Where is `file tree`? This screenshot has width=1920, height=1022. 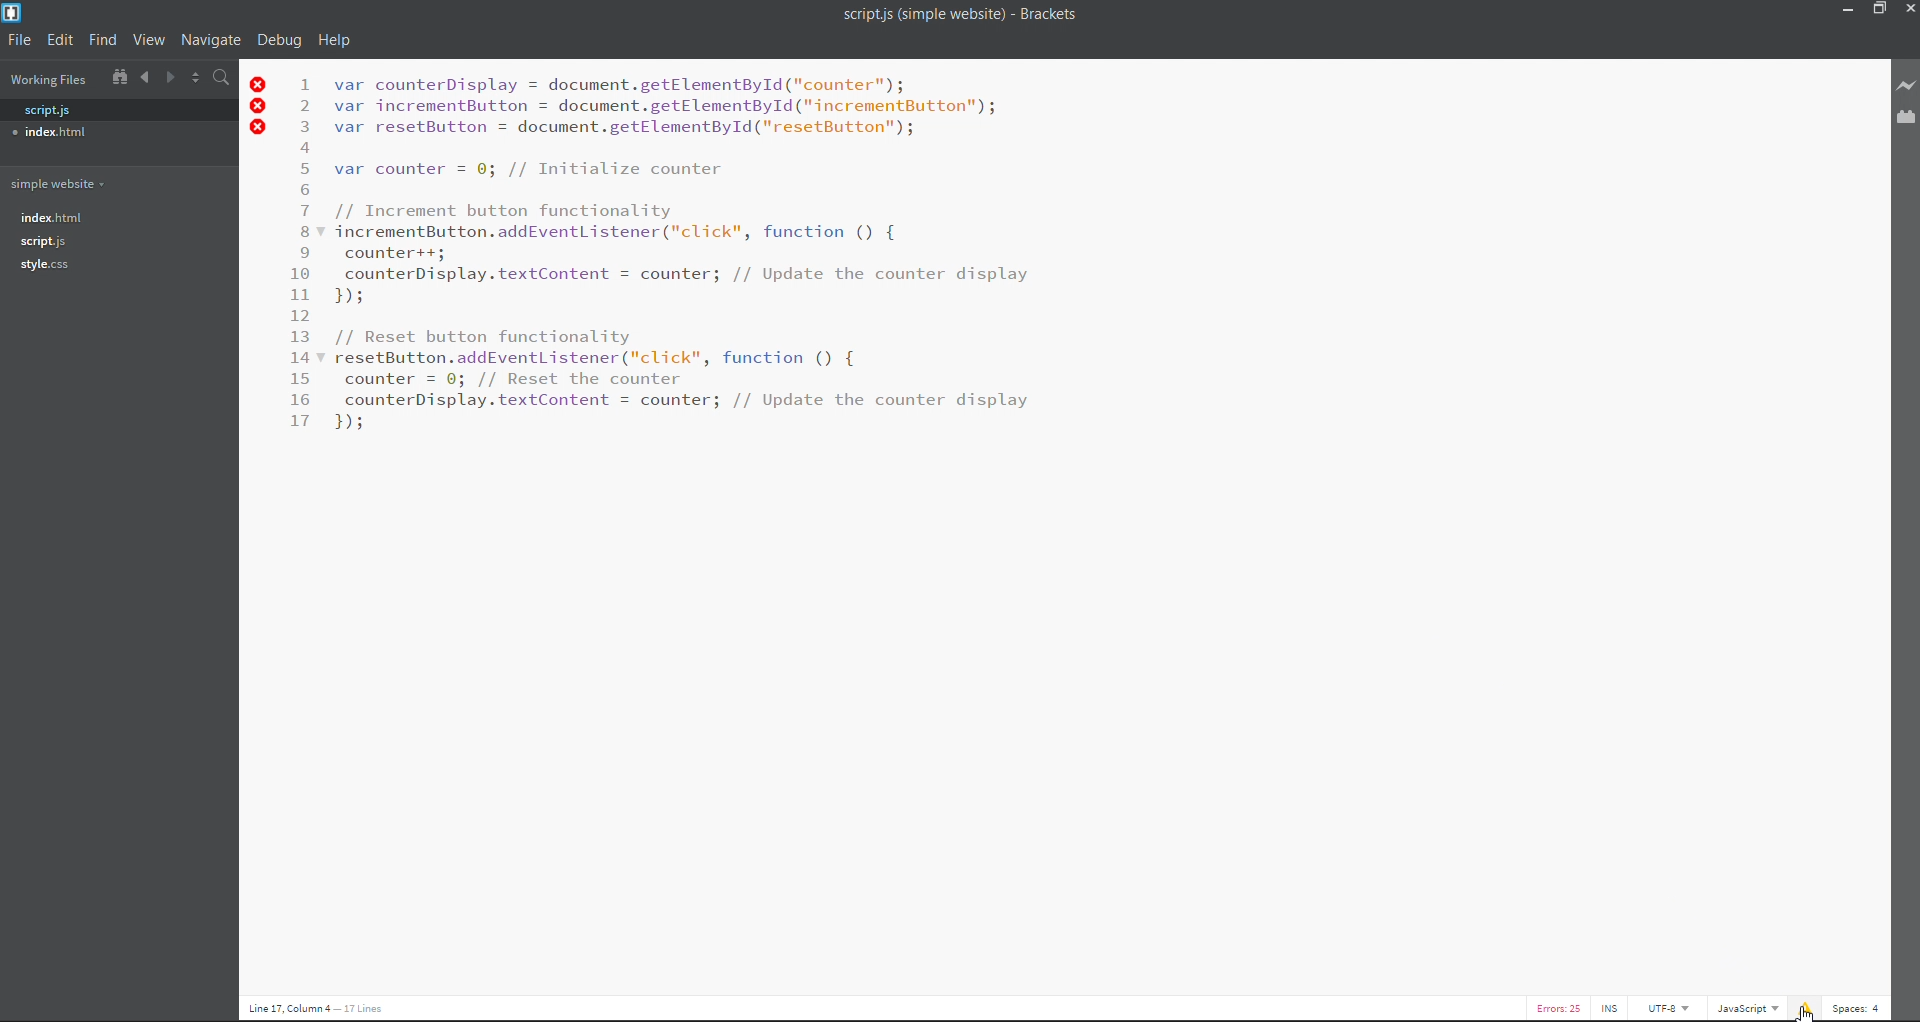
file tree is located at coordinates (119, 80).